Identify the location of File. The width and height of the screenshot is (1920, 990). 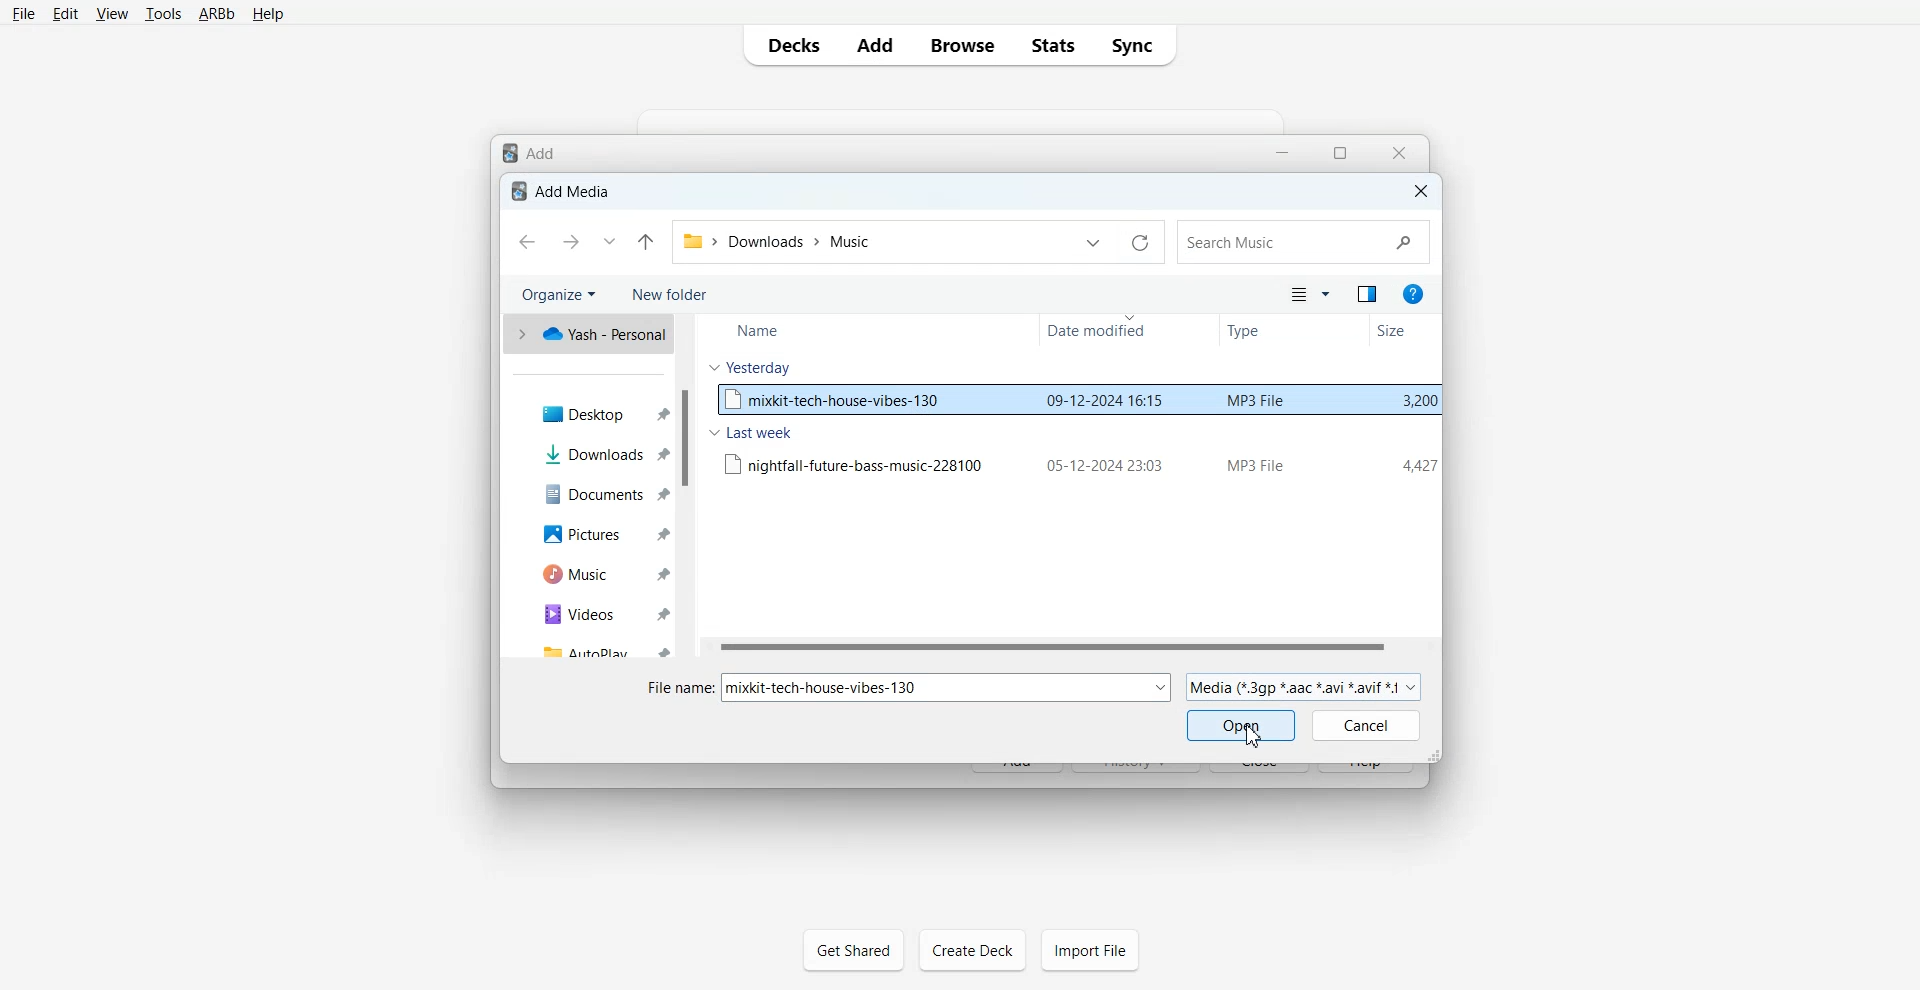
(23, 14).